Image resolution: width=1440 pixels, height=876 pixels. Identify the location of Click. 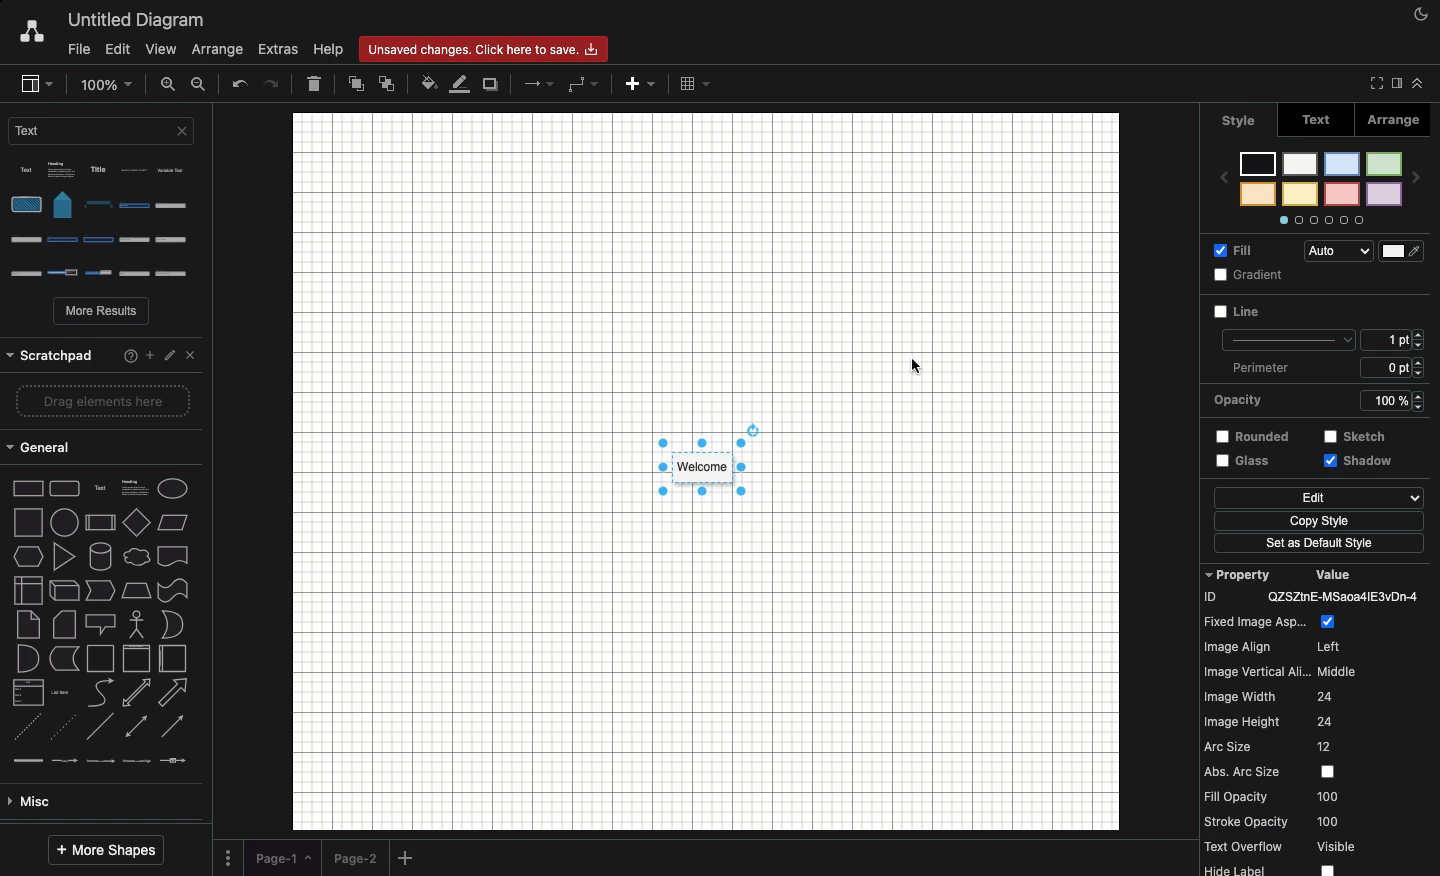
(1361, 468).